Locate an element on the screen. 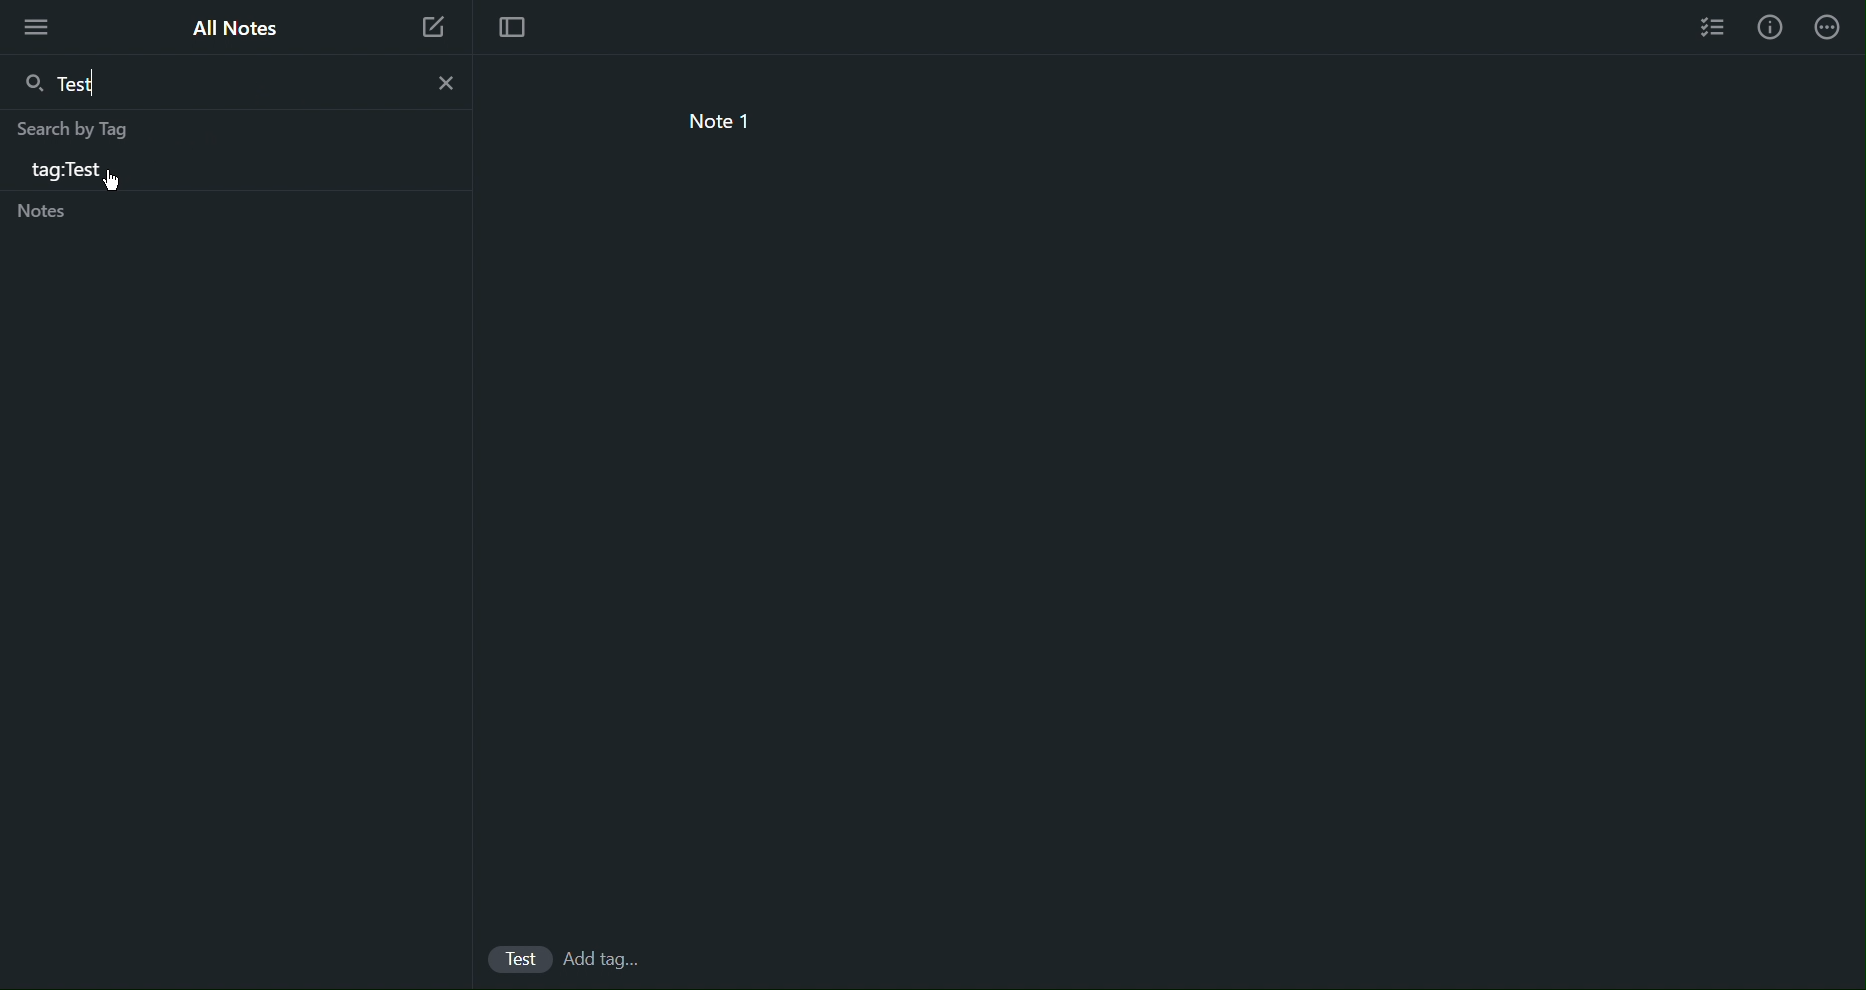  add Tags is located at coordinates (606, 961).